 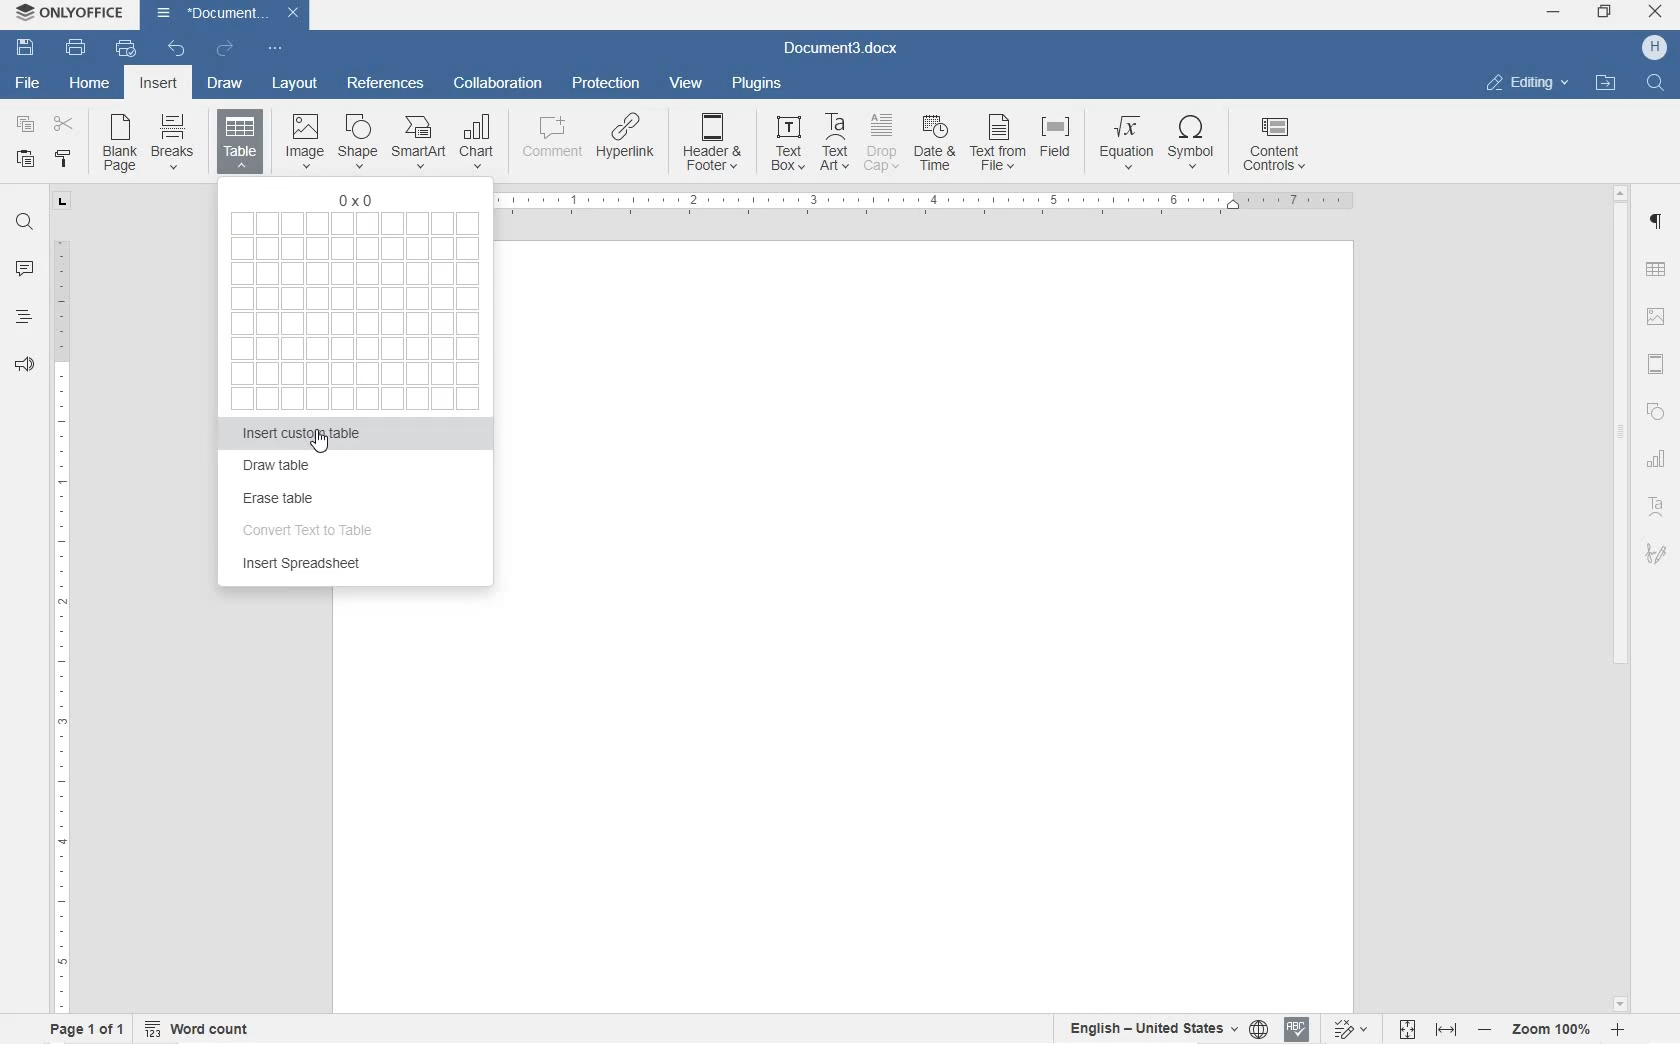 What do you see at coordinates (282, 497) in the screenshot?
I see `erase table` at bounding box center [282, 497].